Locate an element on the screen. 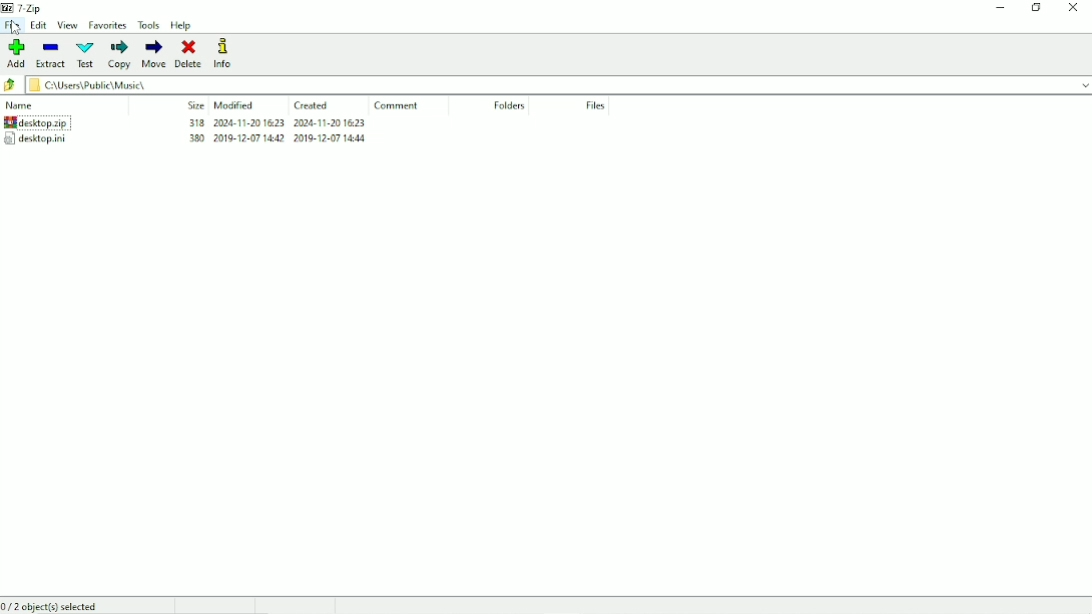 Image resolution: width=1092 pixels, height=614 pixels. File is located at coordinates (13, 26).